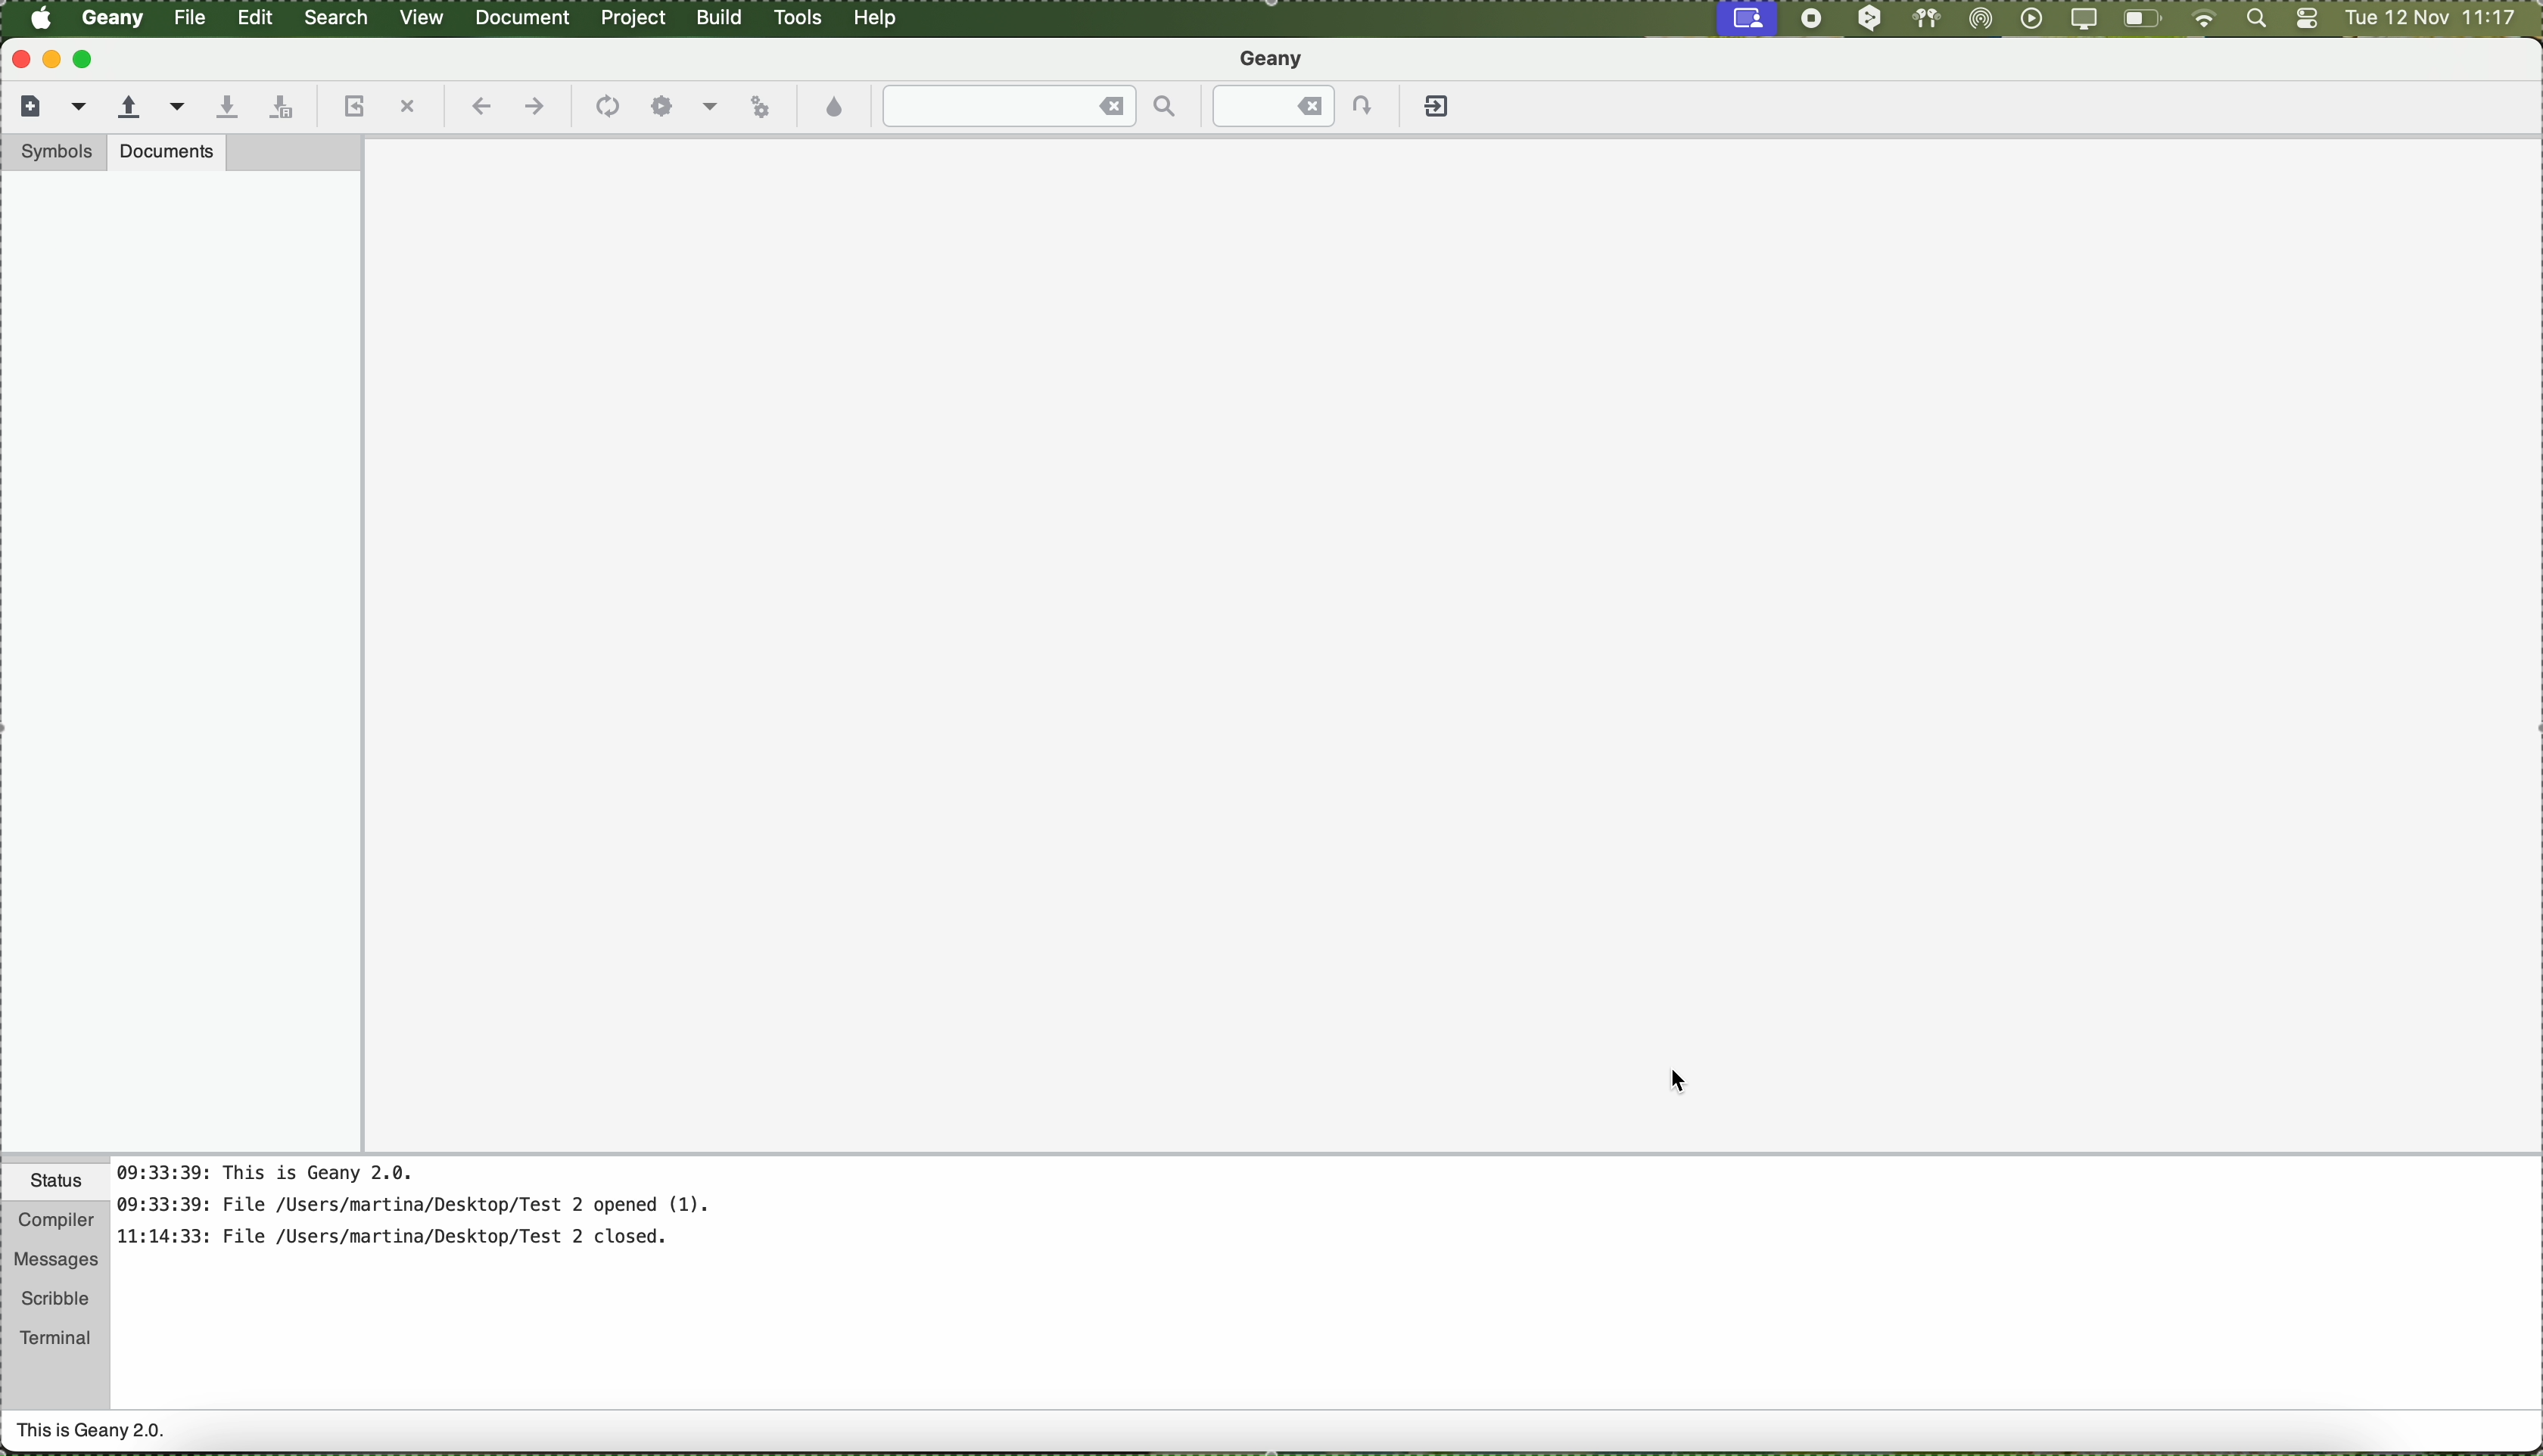  Describe the element at coordinates (1809, 18) in the screenshot. I see `stop recording` at that location.